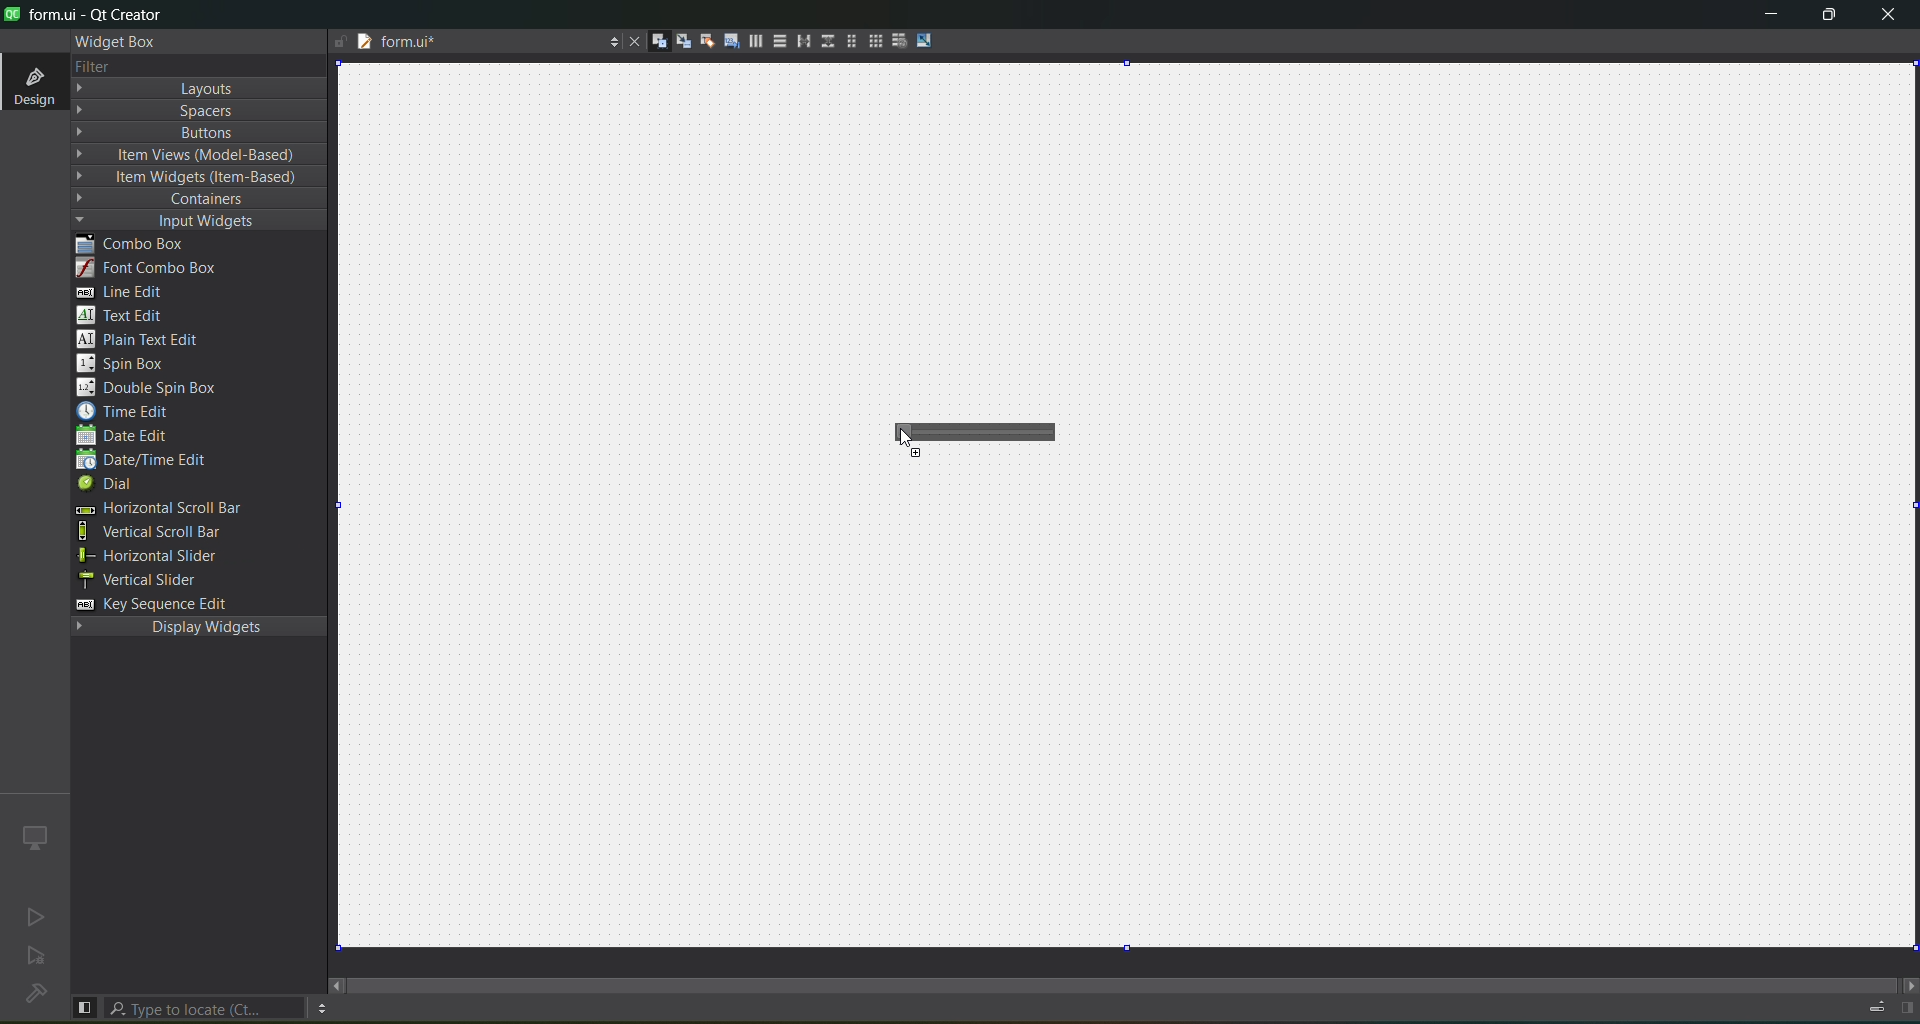 The width and height of the screenshot is (1920, 1024). Describe the element at coordinates (877, 40) in the screenshot. I see `layout in a grid` at that location.